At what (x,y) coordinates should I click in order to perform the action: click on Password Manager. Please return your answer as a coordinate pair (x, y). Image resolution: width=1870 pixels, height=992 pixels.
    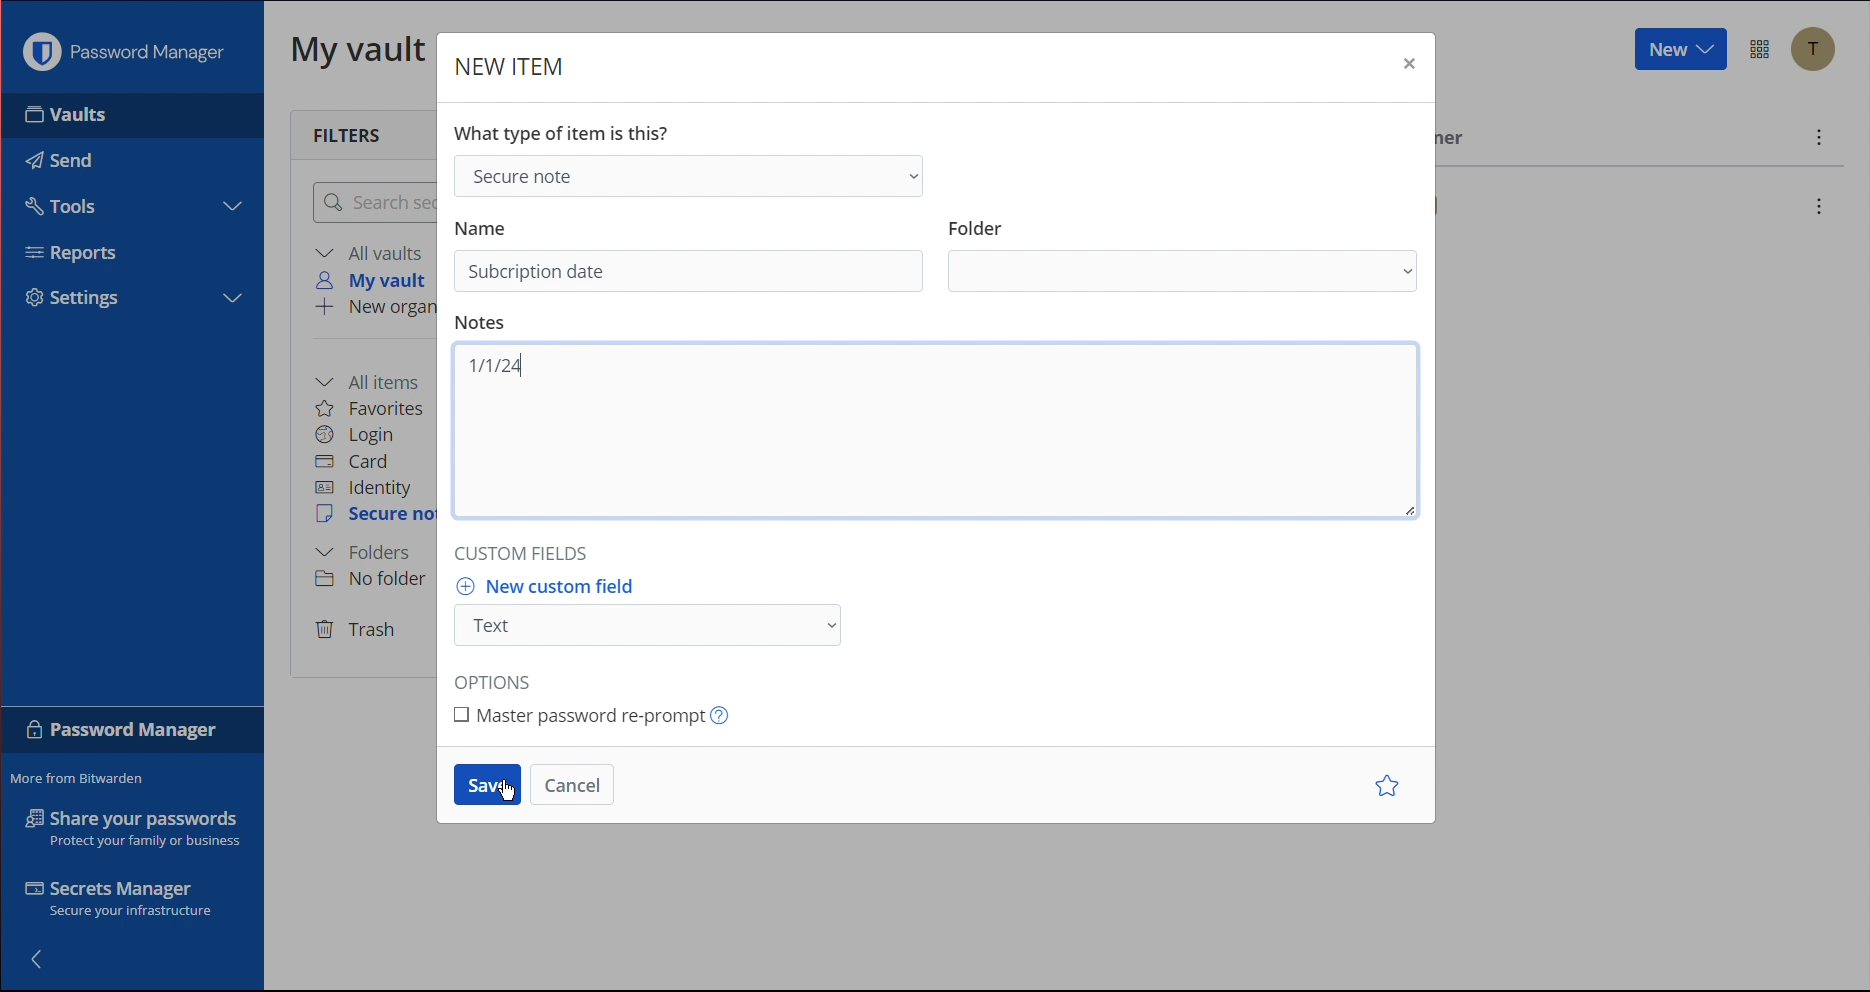
    Looking at the image, I should click on (129, 52).